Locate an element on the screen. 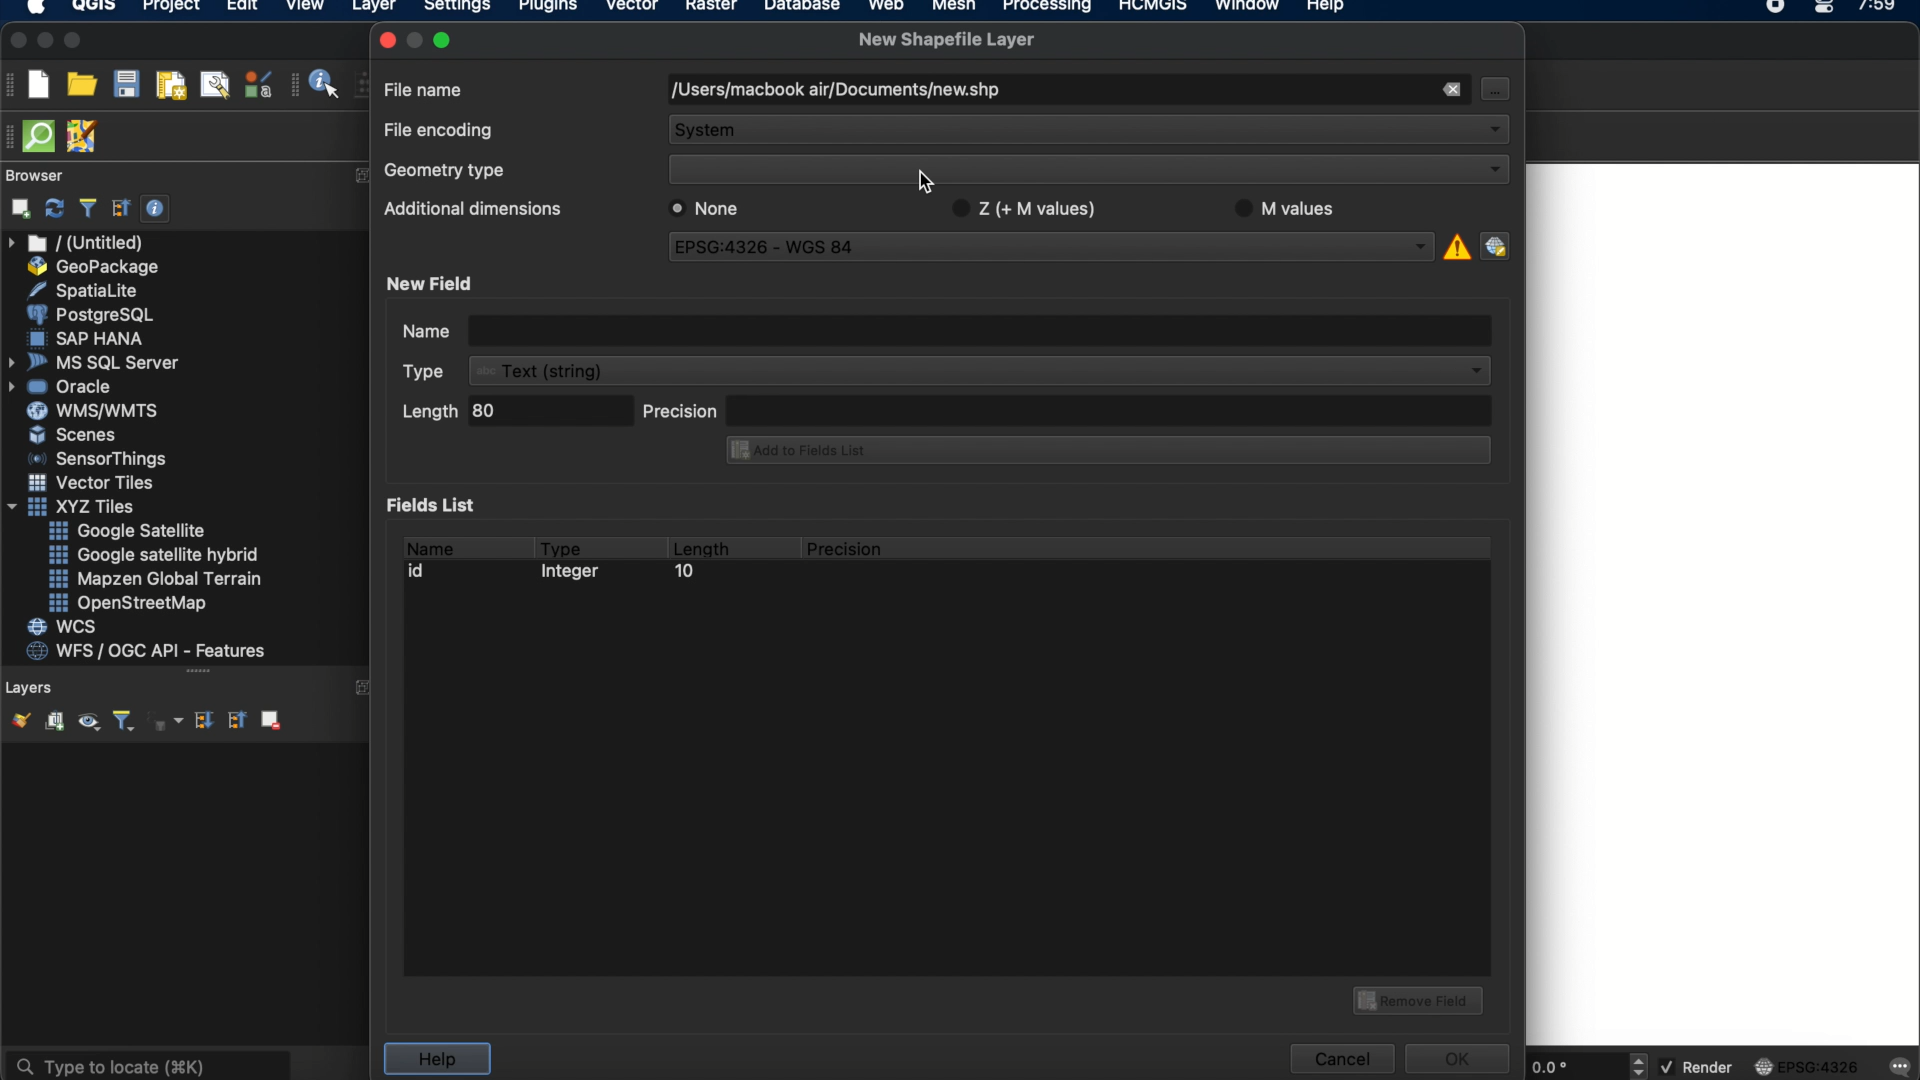  database is located at coordinates (801, 8).